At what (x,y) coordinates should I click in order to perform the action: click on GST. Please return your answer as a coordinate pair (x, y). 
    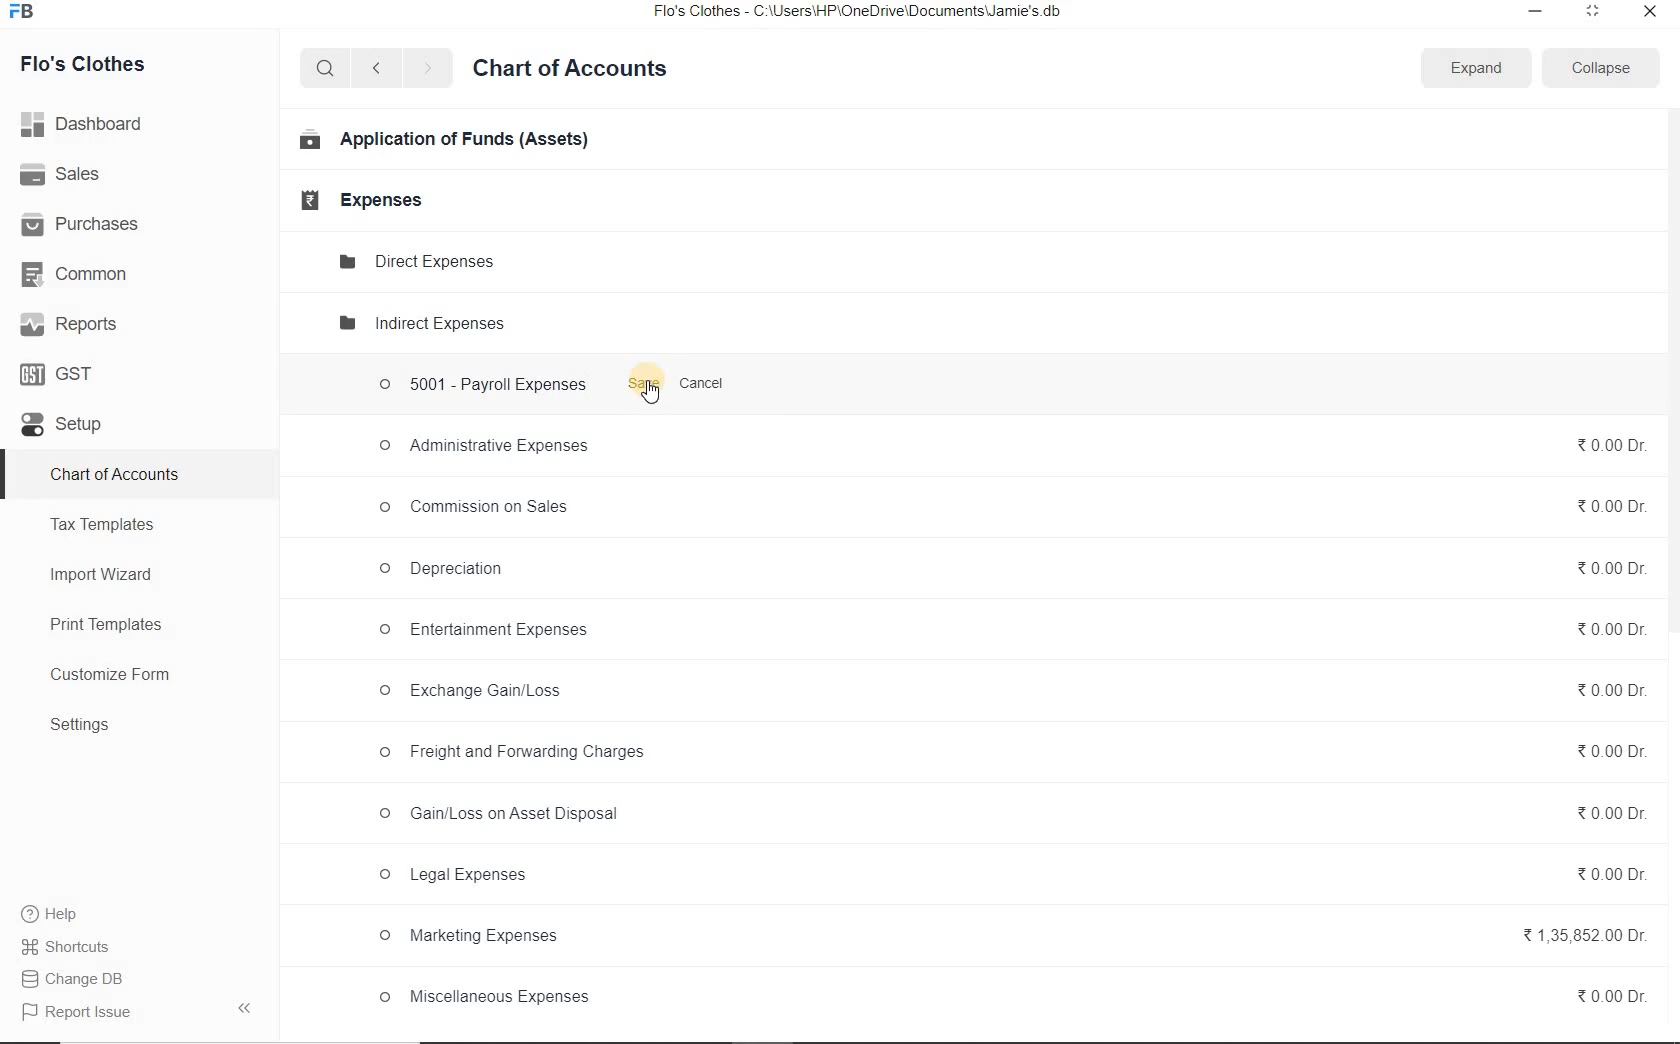
    Looking at the image, I should click on (59, 373).